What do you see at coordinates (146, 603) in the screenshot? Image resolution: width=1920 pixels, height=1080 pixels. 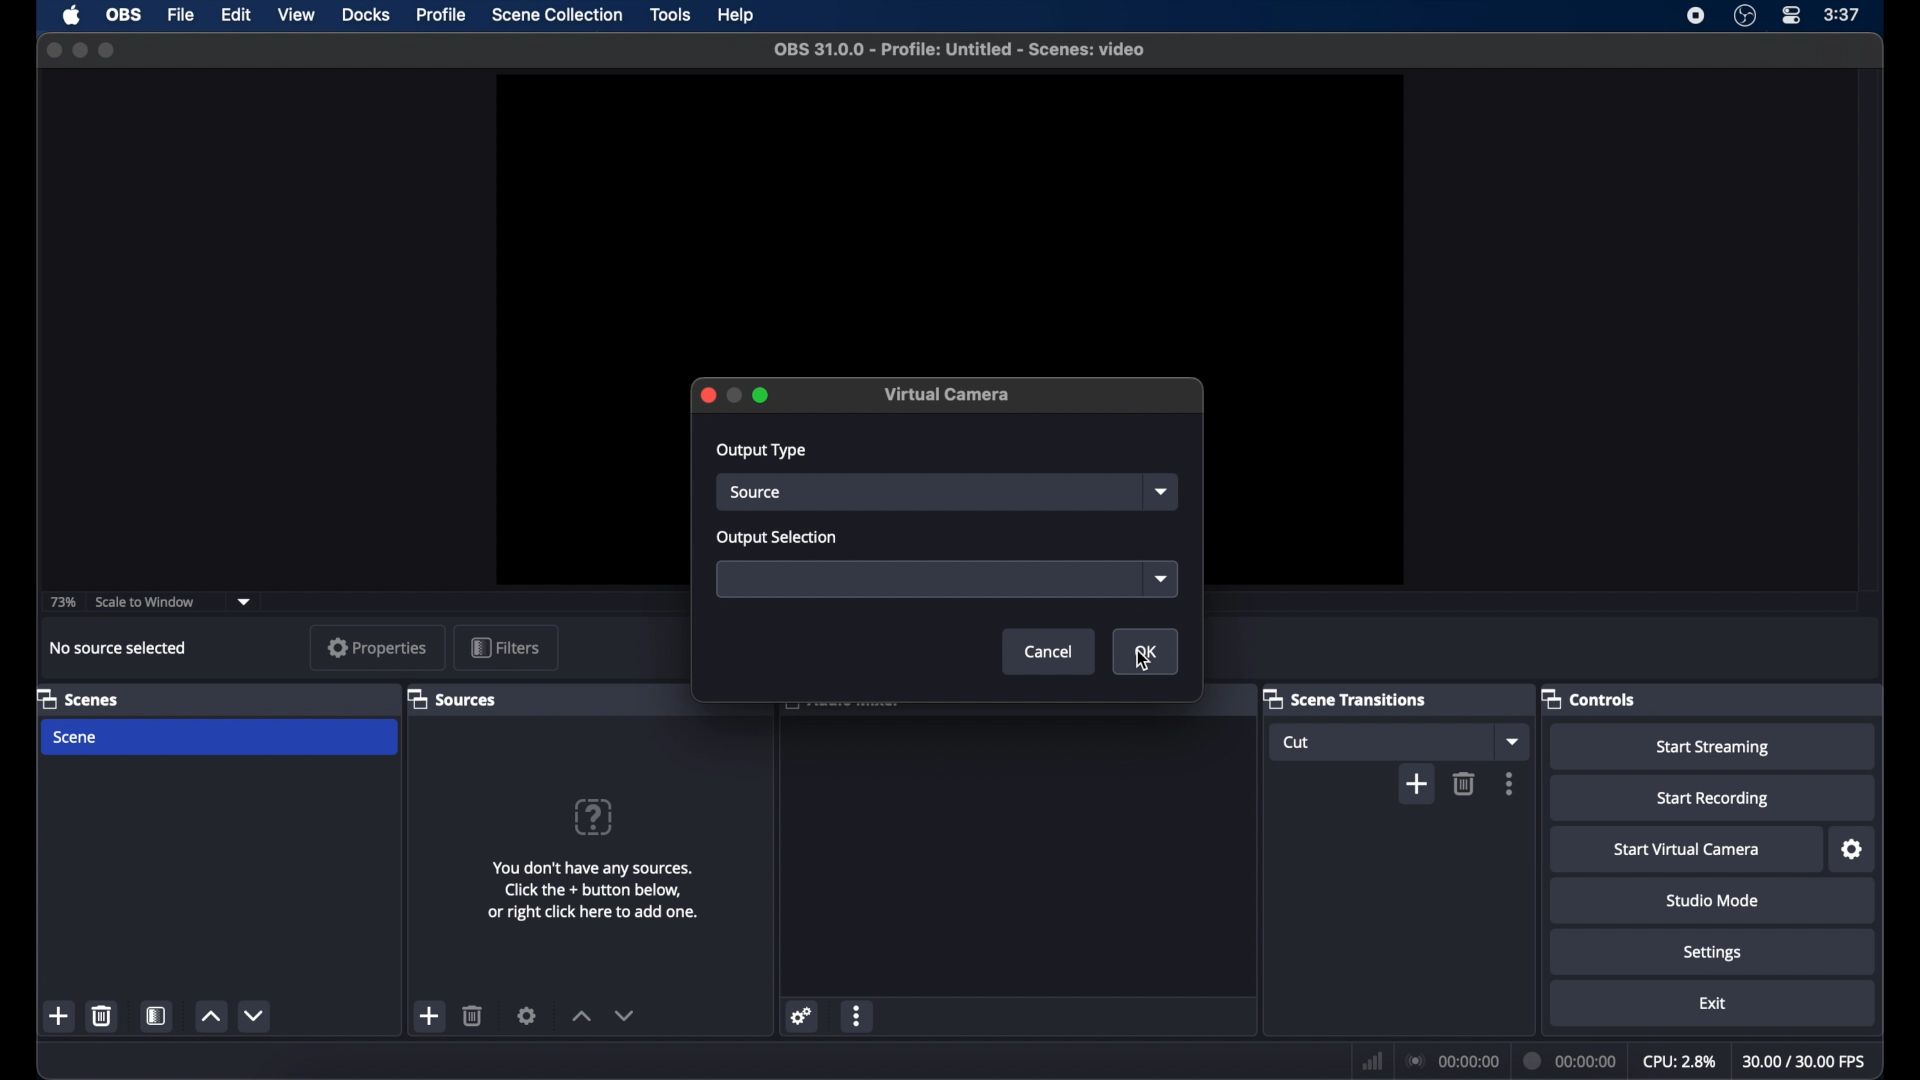 I see `scale to window` at bounding box center [146, 603].